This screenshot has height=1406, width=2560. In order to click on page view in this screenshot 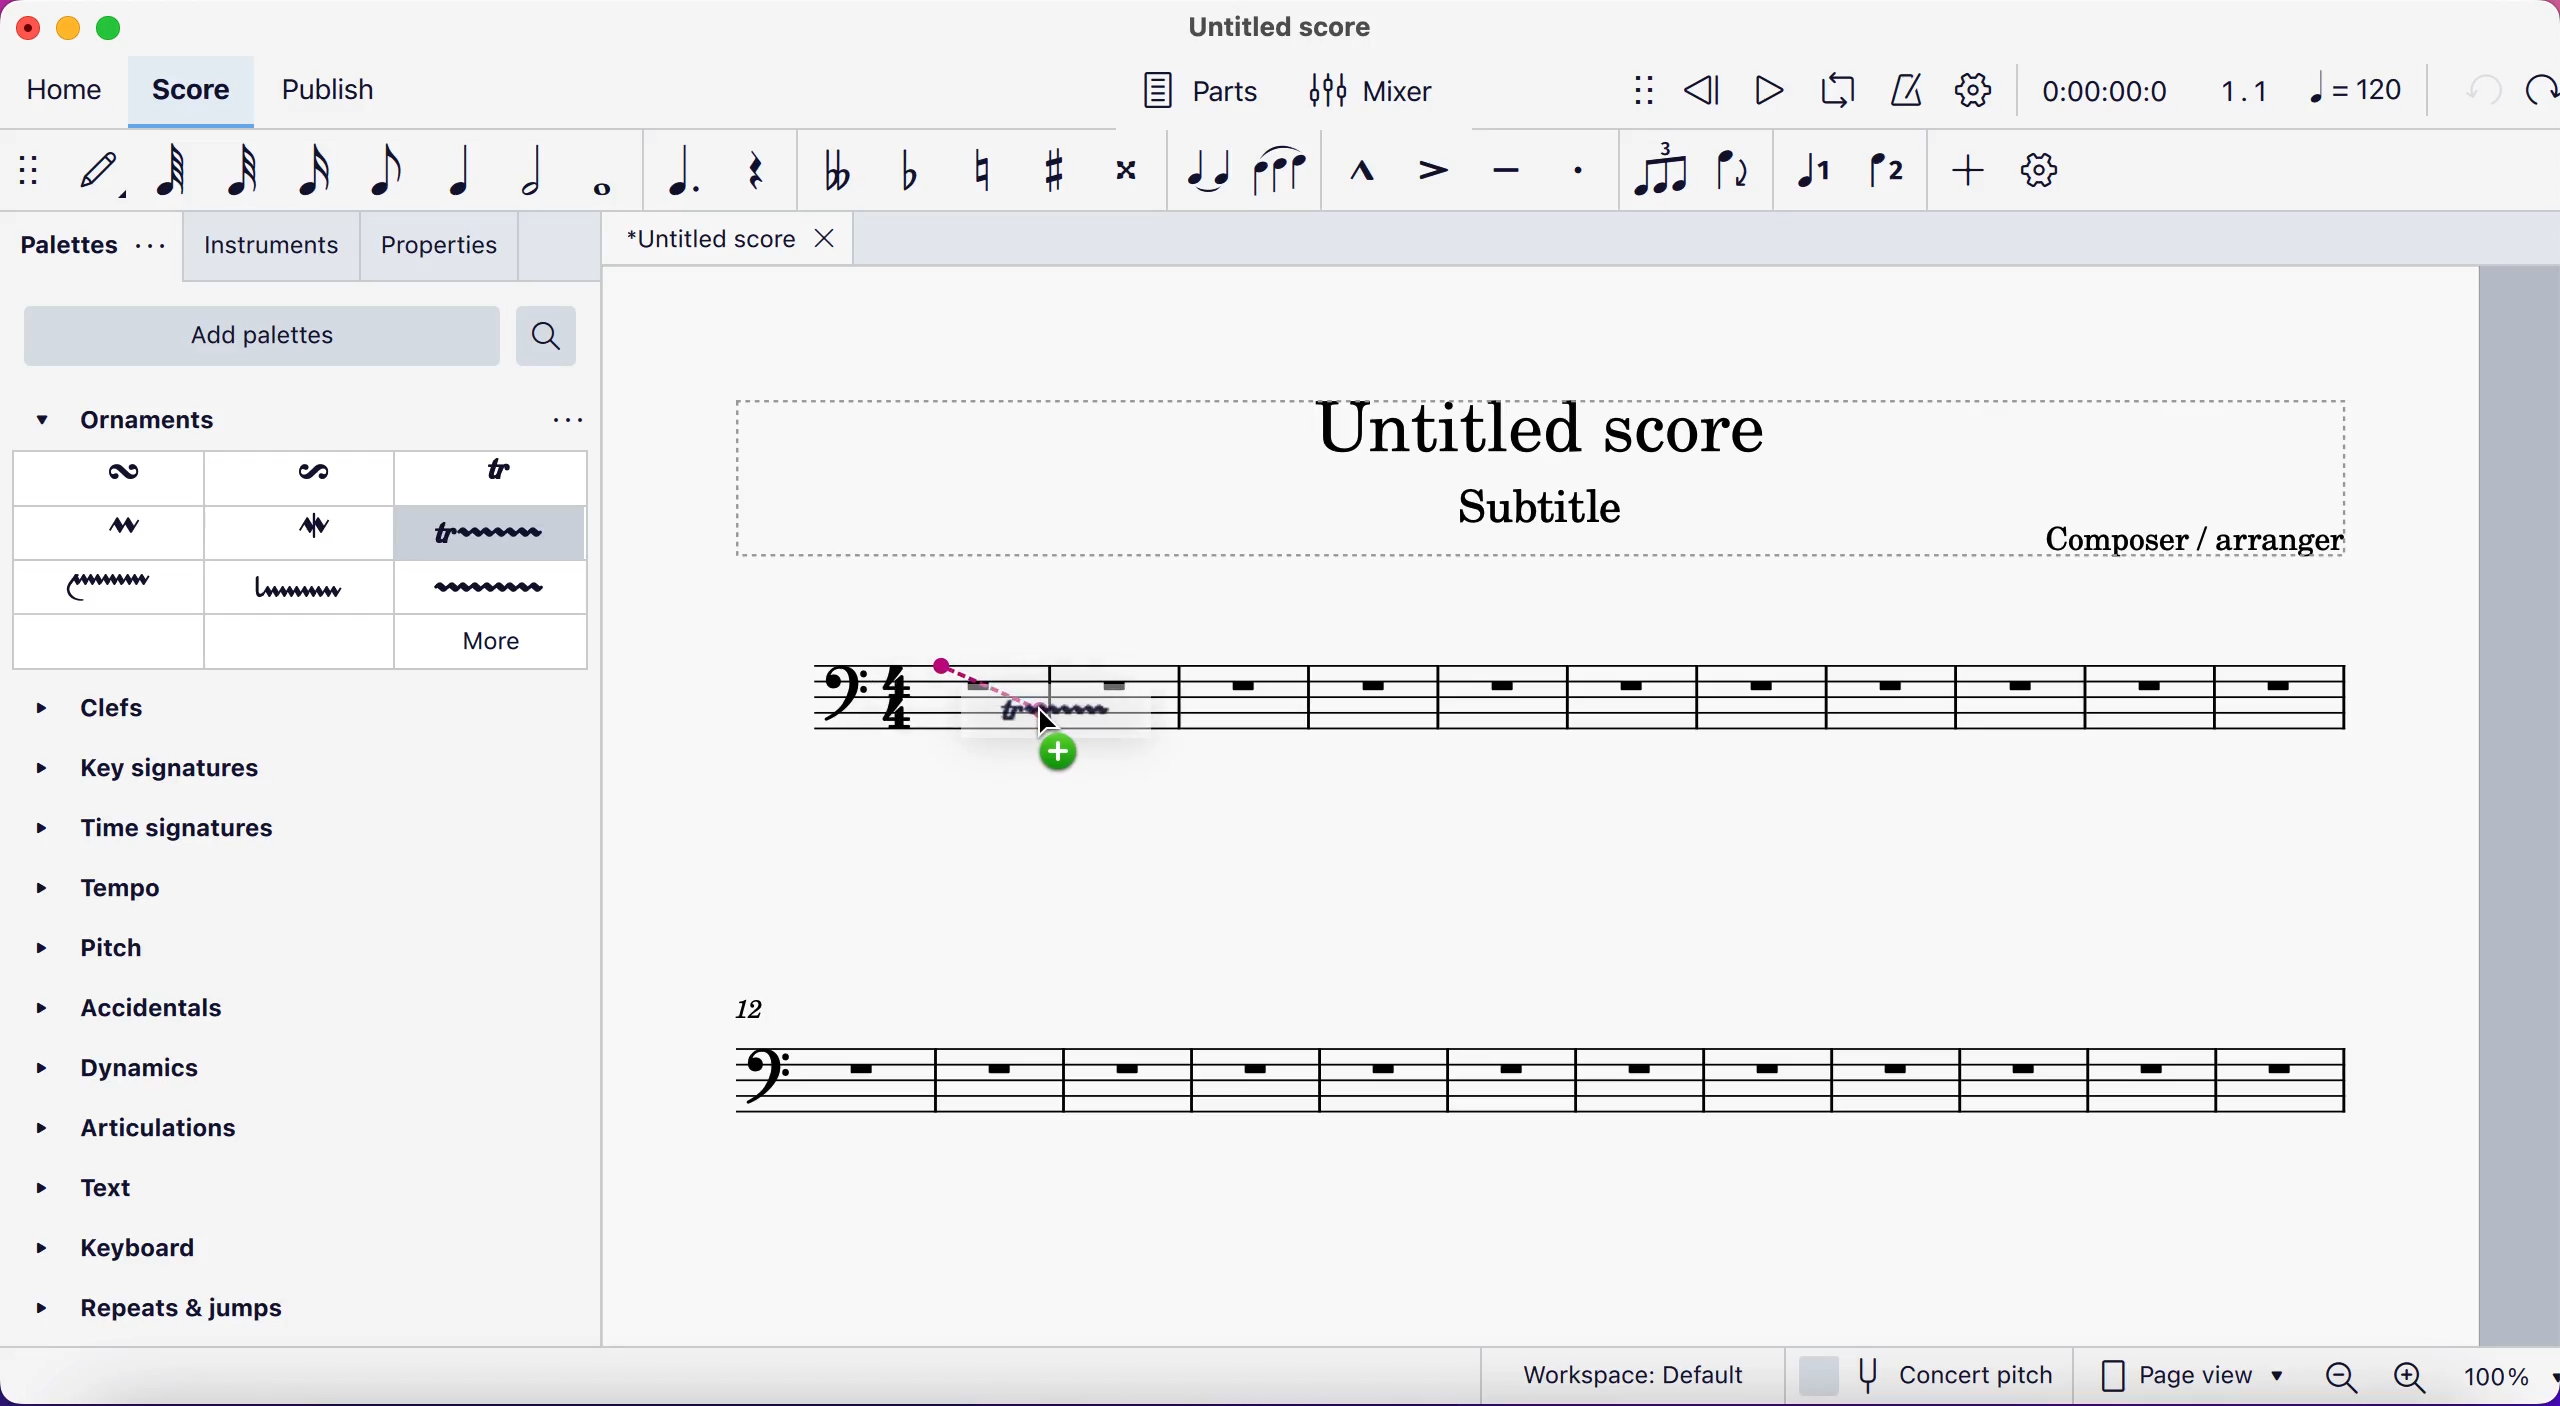, I will do `click(2194, 1373)`.